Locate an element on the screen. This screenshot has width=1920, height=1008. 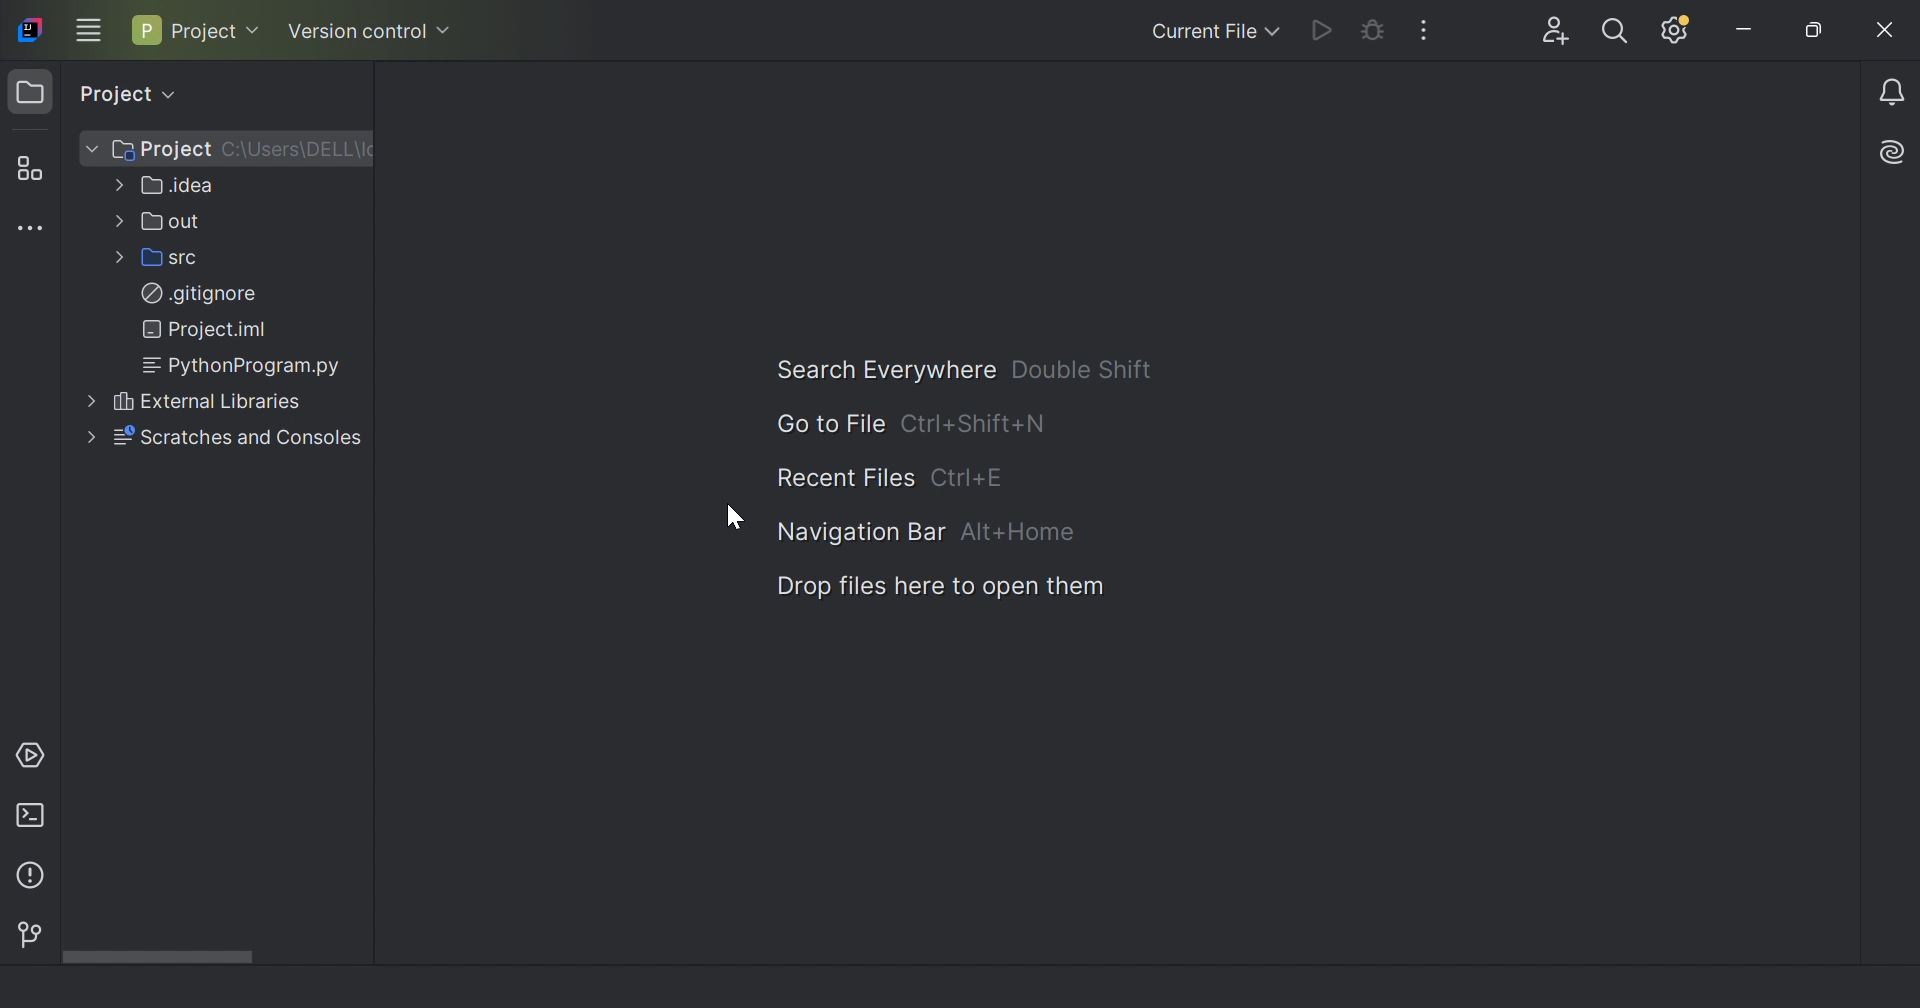
.gitignore is located at coordinates (198, 293).